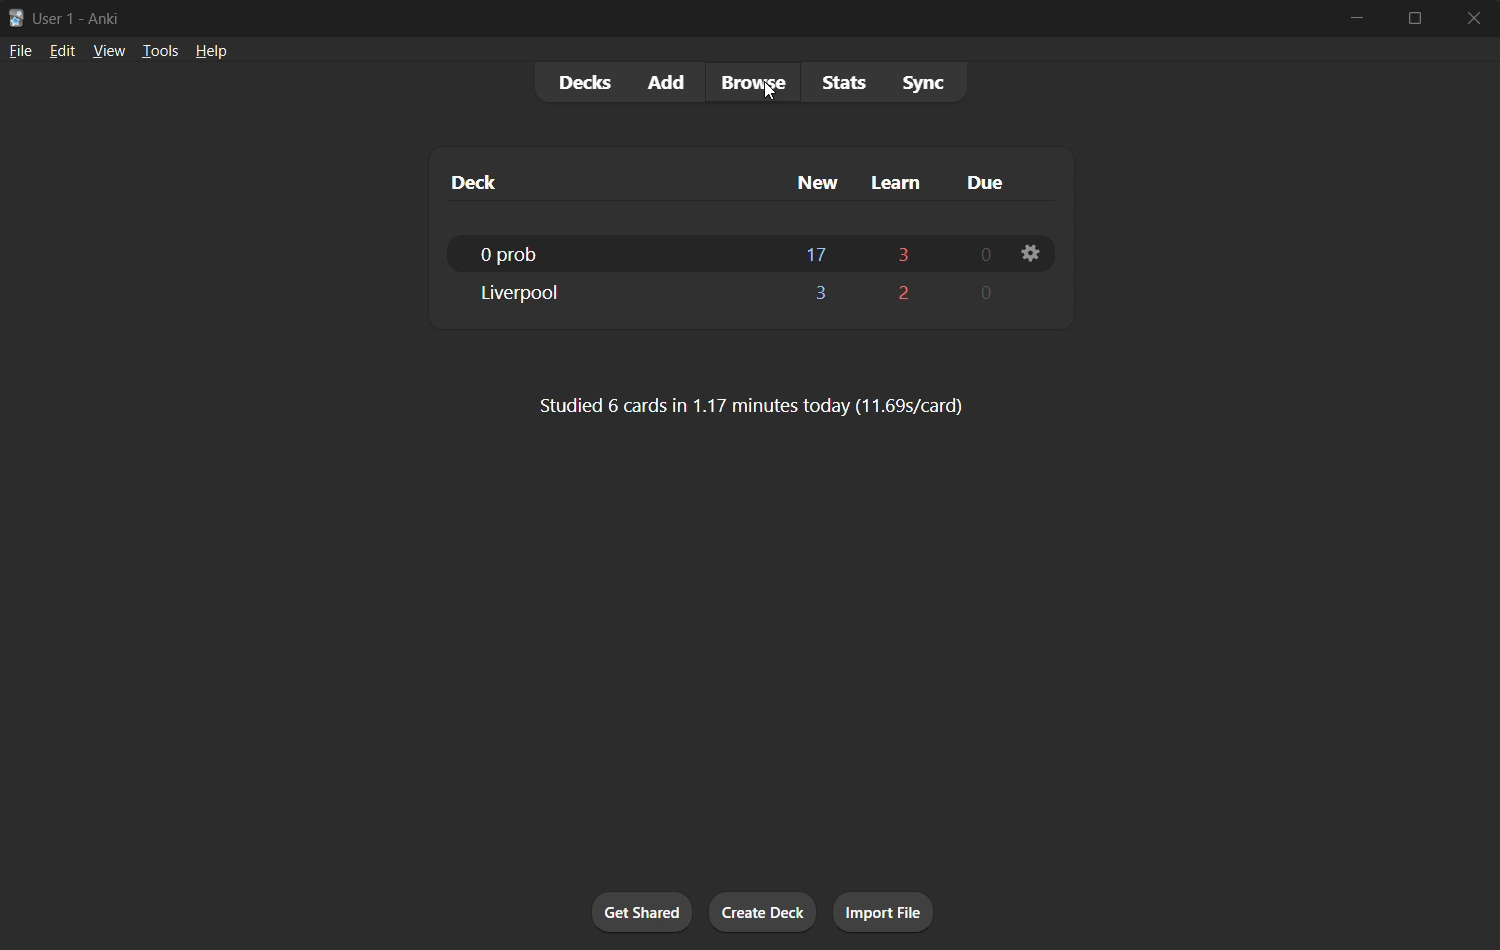 The width and height of the screenshot is (1500, 950). I want to click on 0 prob deck data, so click(610, 254).